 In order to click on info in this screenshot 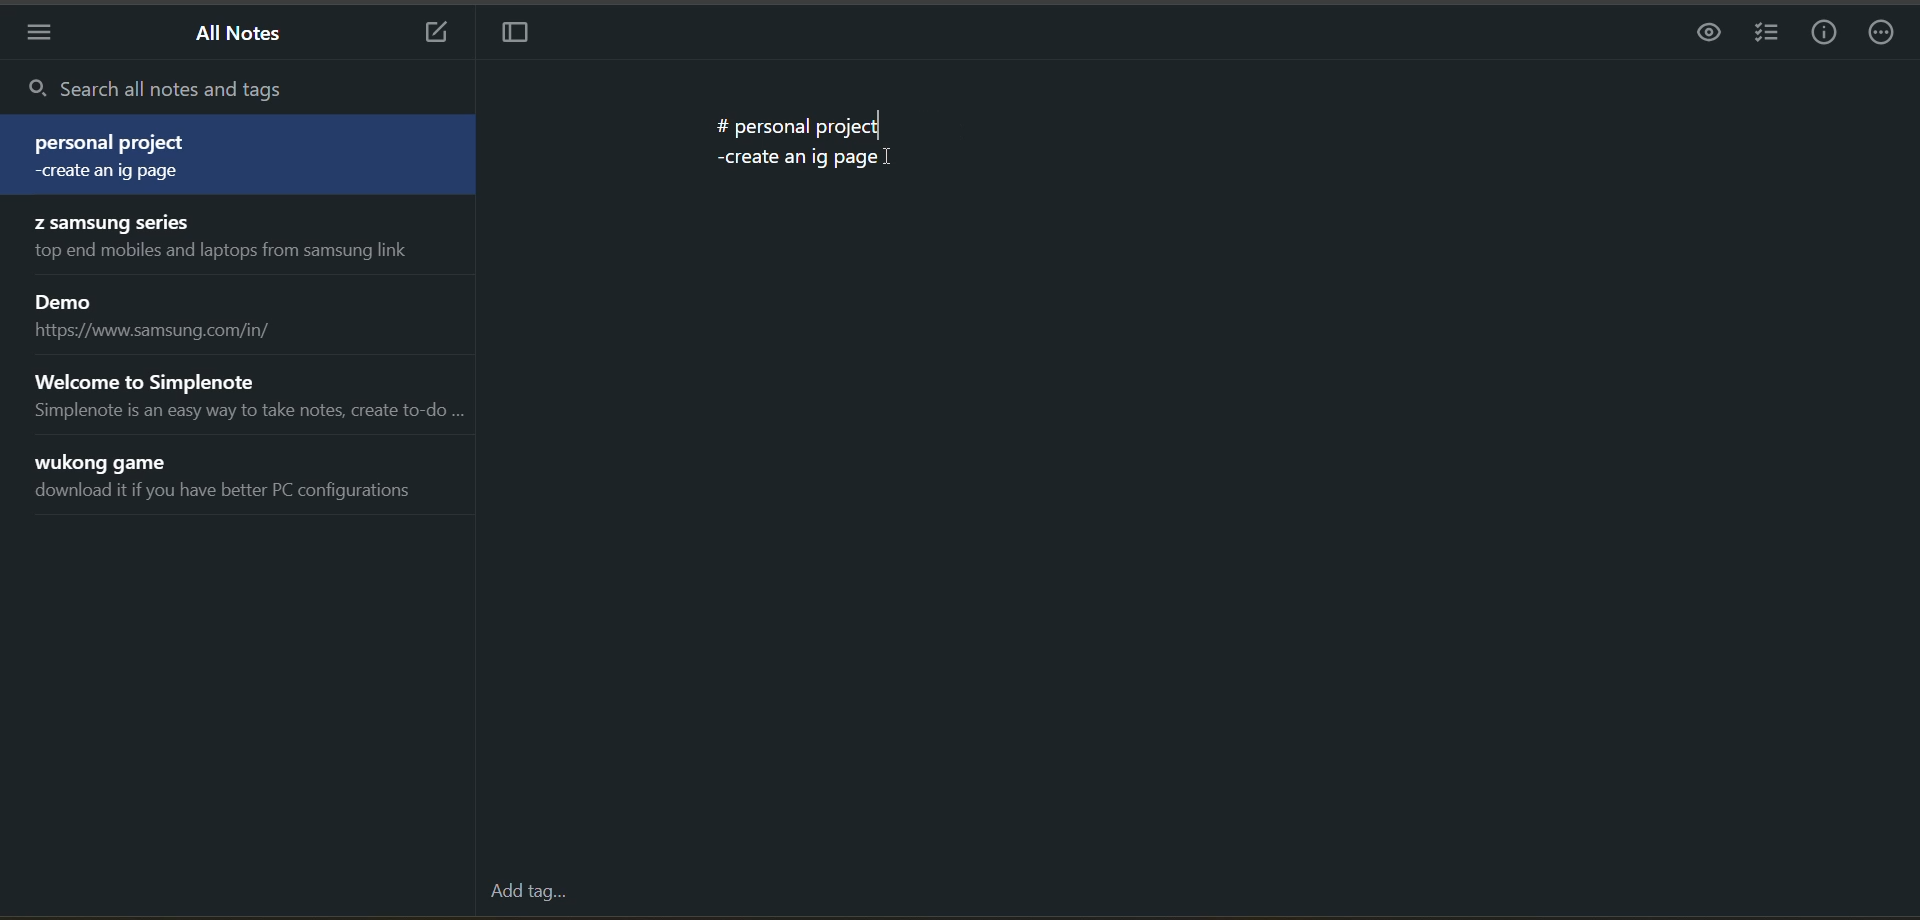, I will do `click(1827, 32)`.